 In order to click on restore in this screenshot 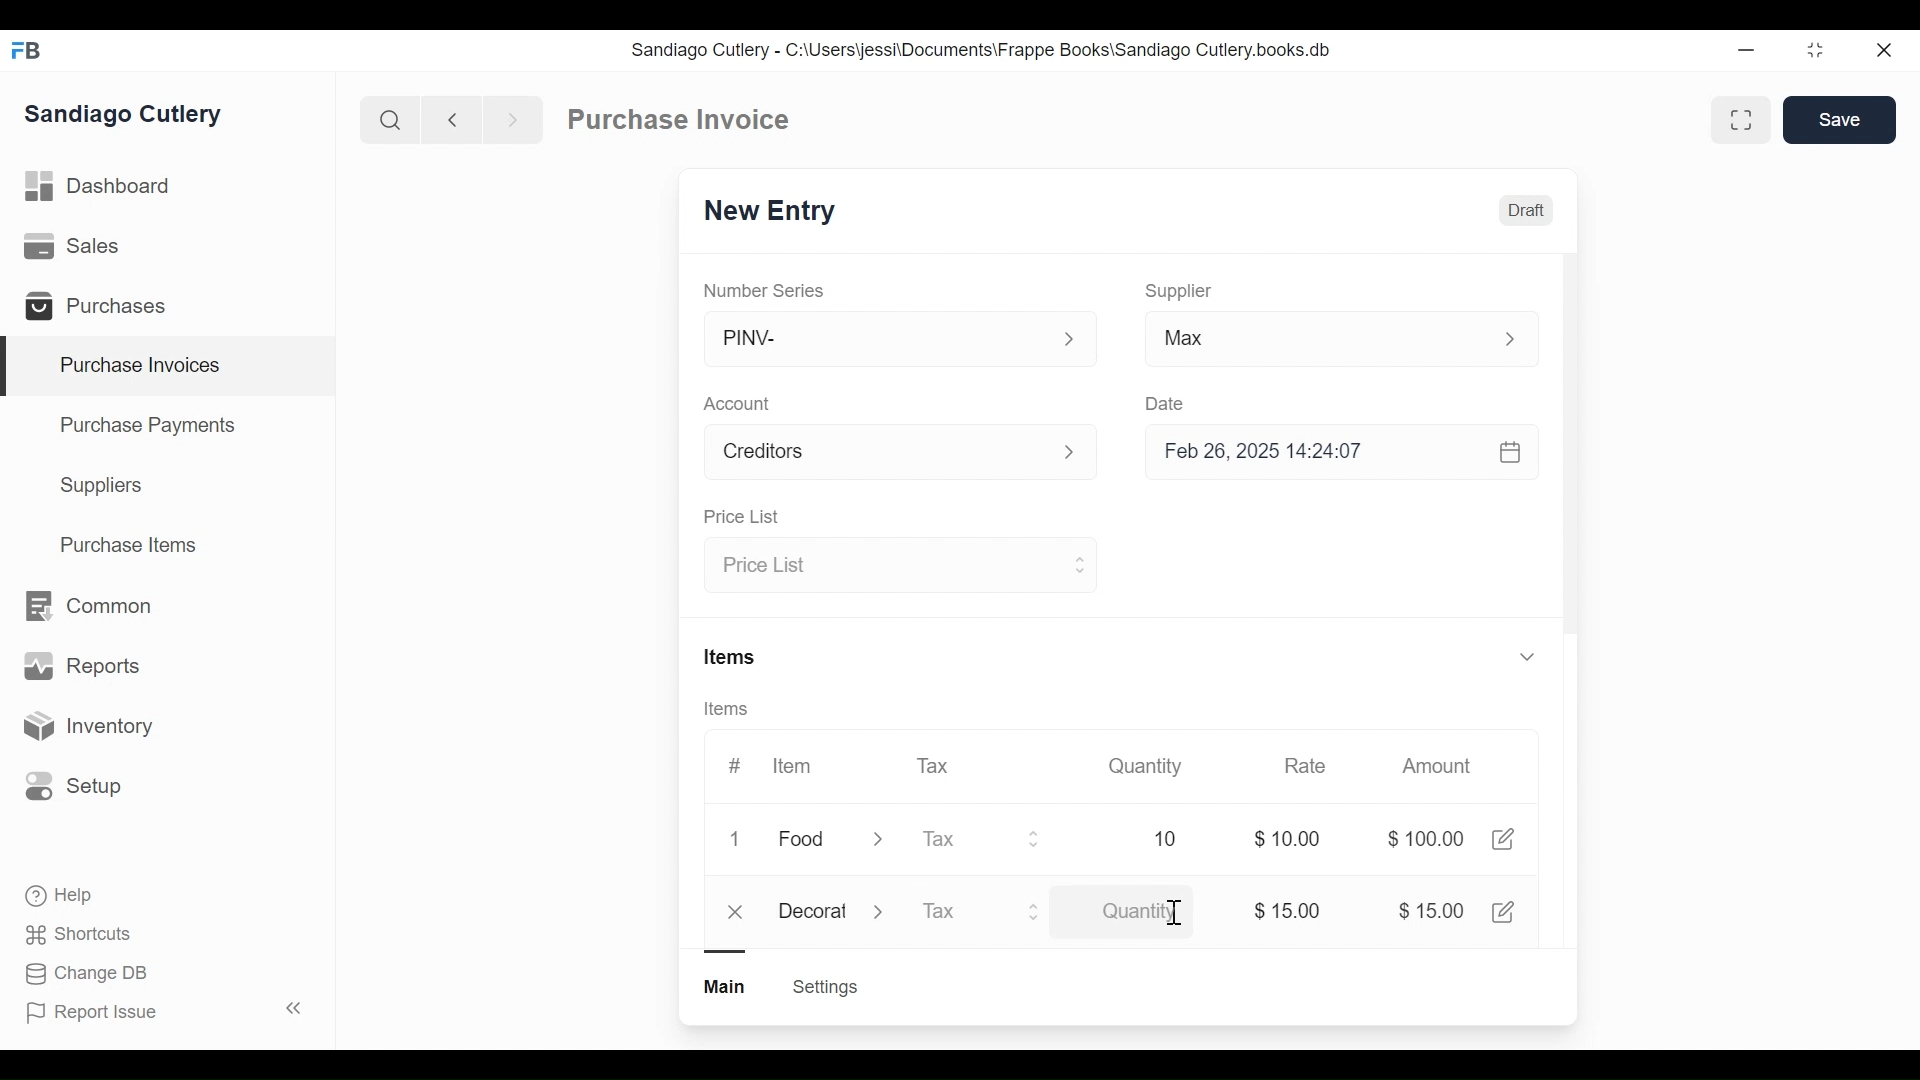, I will do `click(1813, 51)`.